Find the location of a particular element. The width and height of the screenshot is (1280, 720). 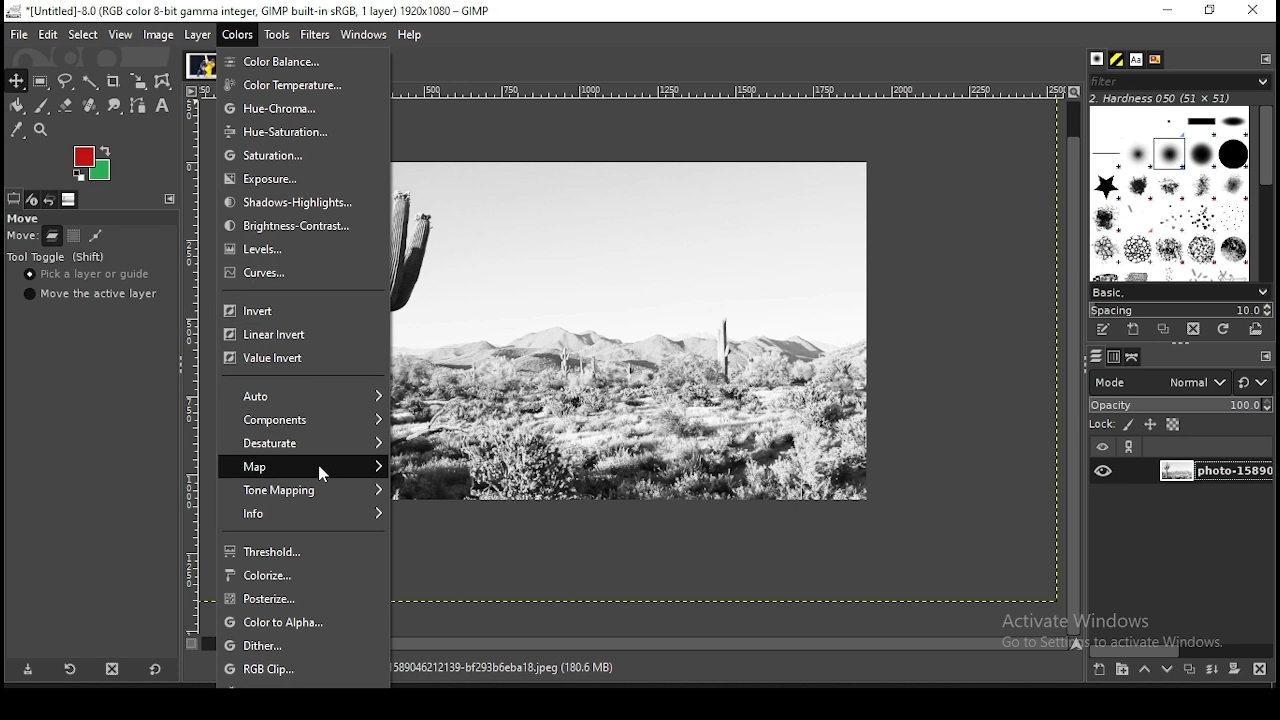

move is located at coordinates (22, 218).